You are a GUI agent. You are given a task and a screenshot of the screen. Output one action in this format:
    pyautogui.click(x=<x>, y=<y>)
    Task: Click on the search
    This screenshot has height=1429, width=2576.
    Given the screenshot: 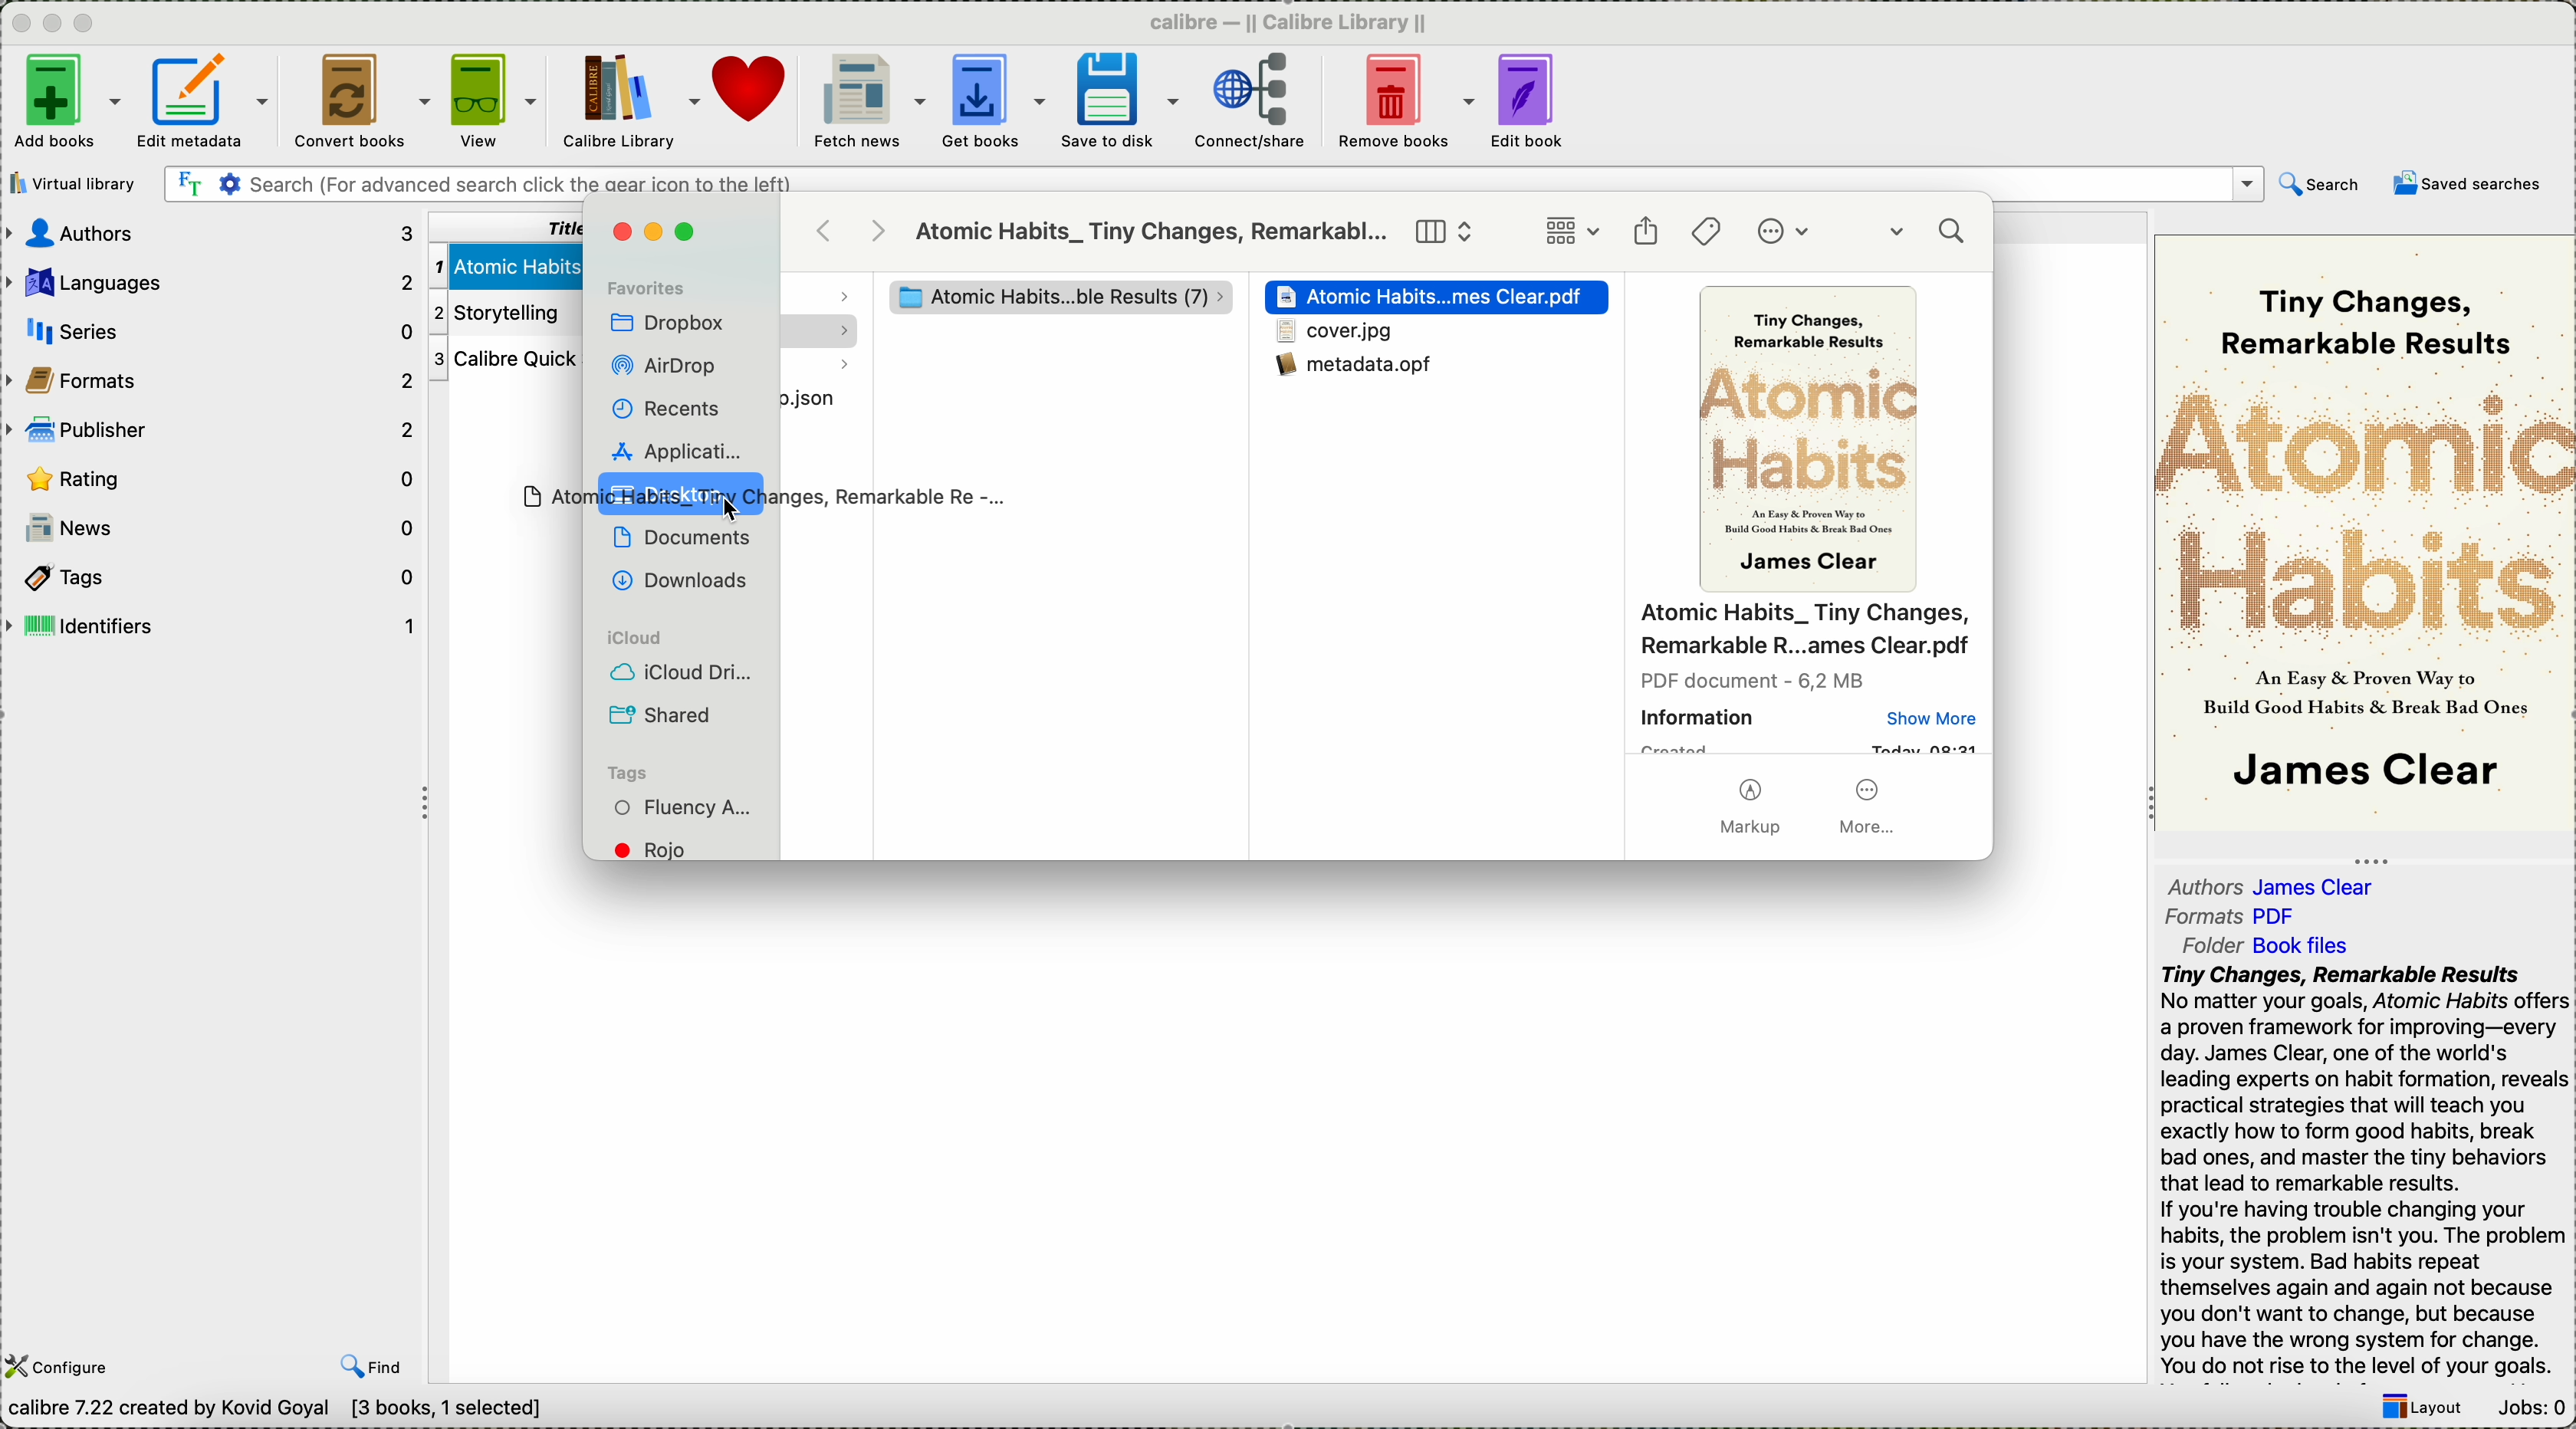 What is the action you would take?
    pyautogui.click(x=1931, y=235)
    